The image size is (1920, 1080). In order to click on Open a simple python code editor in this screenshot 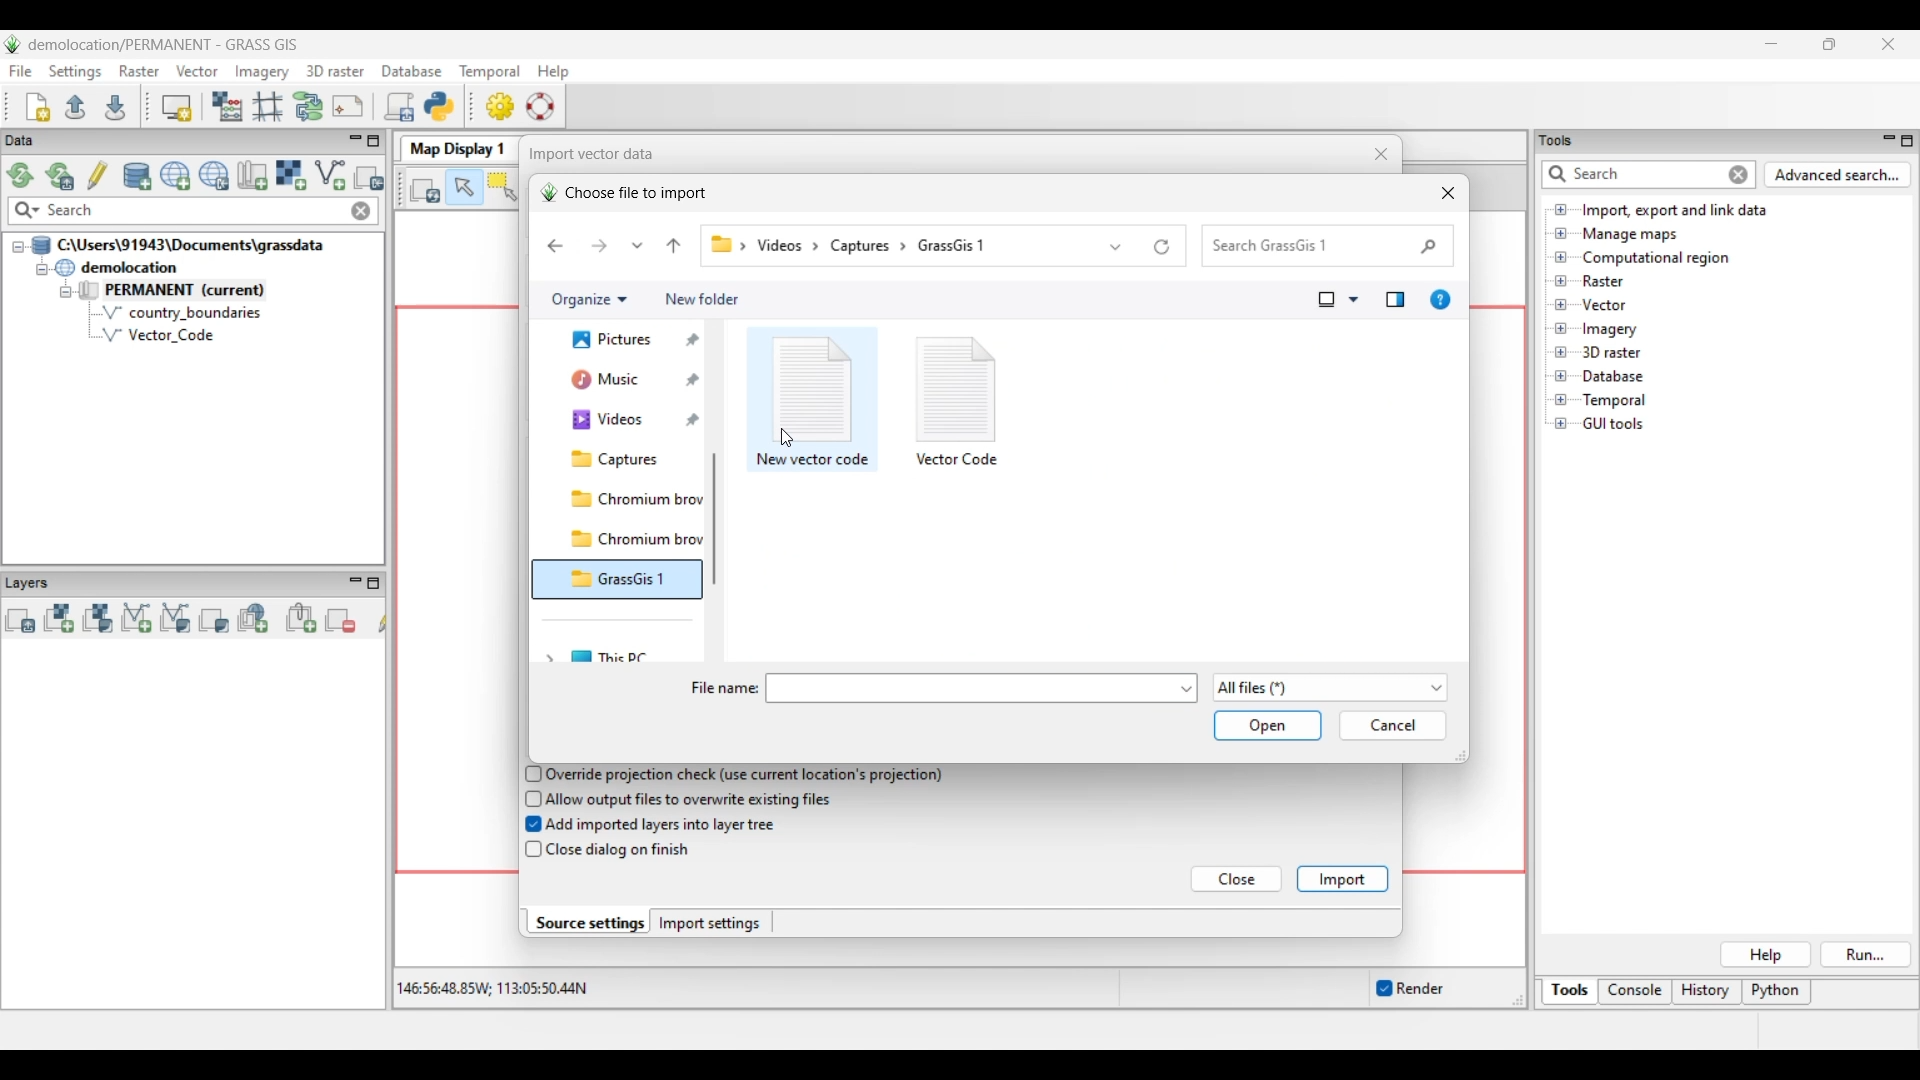, I will do `click(439, 106)`.